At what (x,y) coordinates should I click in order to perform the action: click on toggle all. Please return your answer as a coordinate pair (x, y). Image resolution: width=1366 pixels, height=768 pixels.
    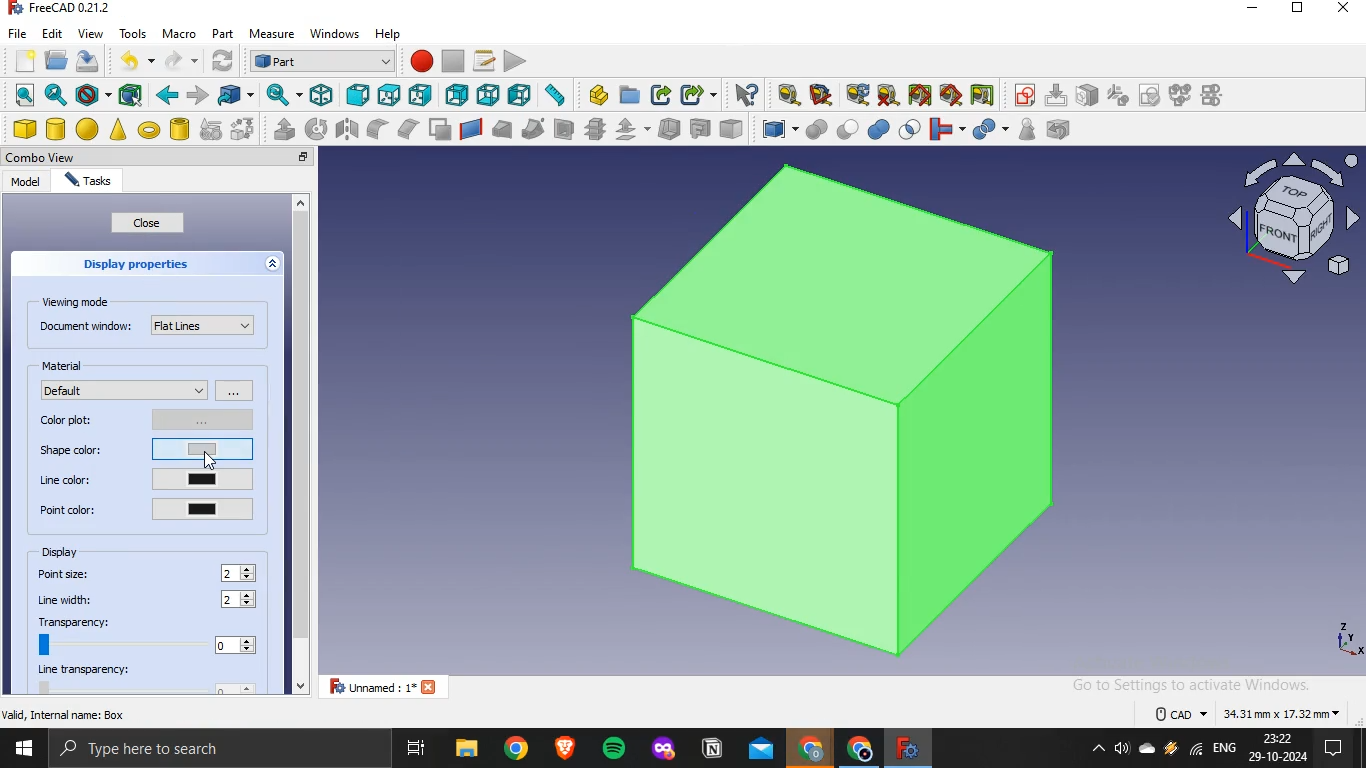
    Looking at the image, I should click on (919, 95).